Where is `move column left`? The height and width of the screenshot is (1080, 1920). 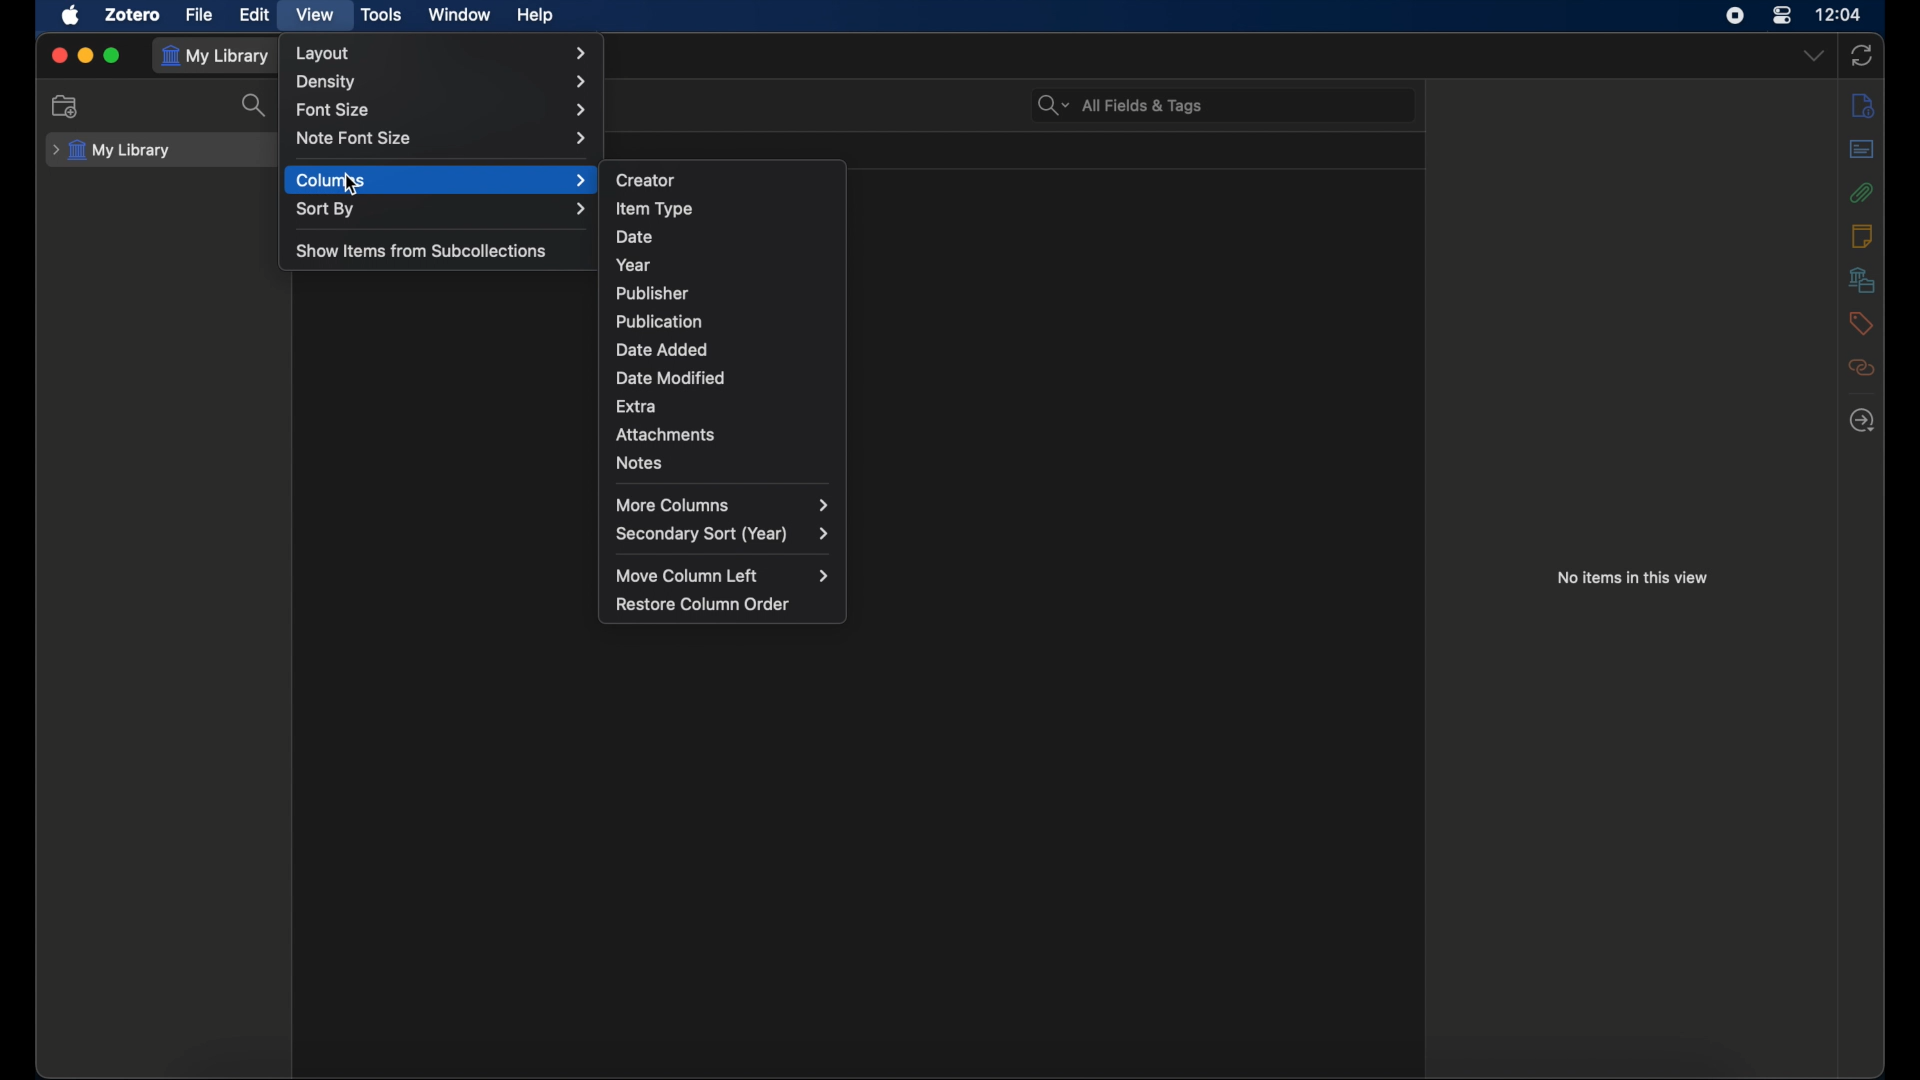
move column left is located at coordinates (720, 575).